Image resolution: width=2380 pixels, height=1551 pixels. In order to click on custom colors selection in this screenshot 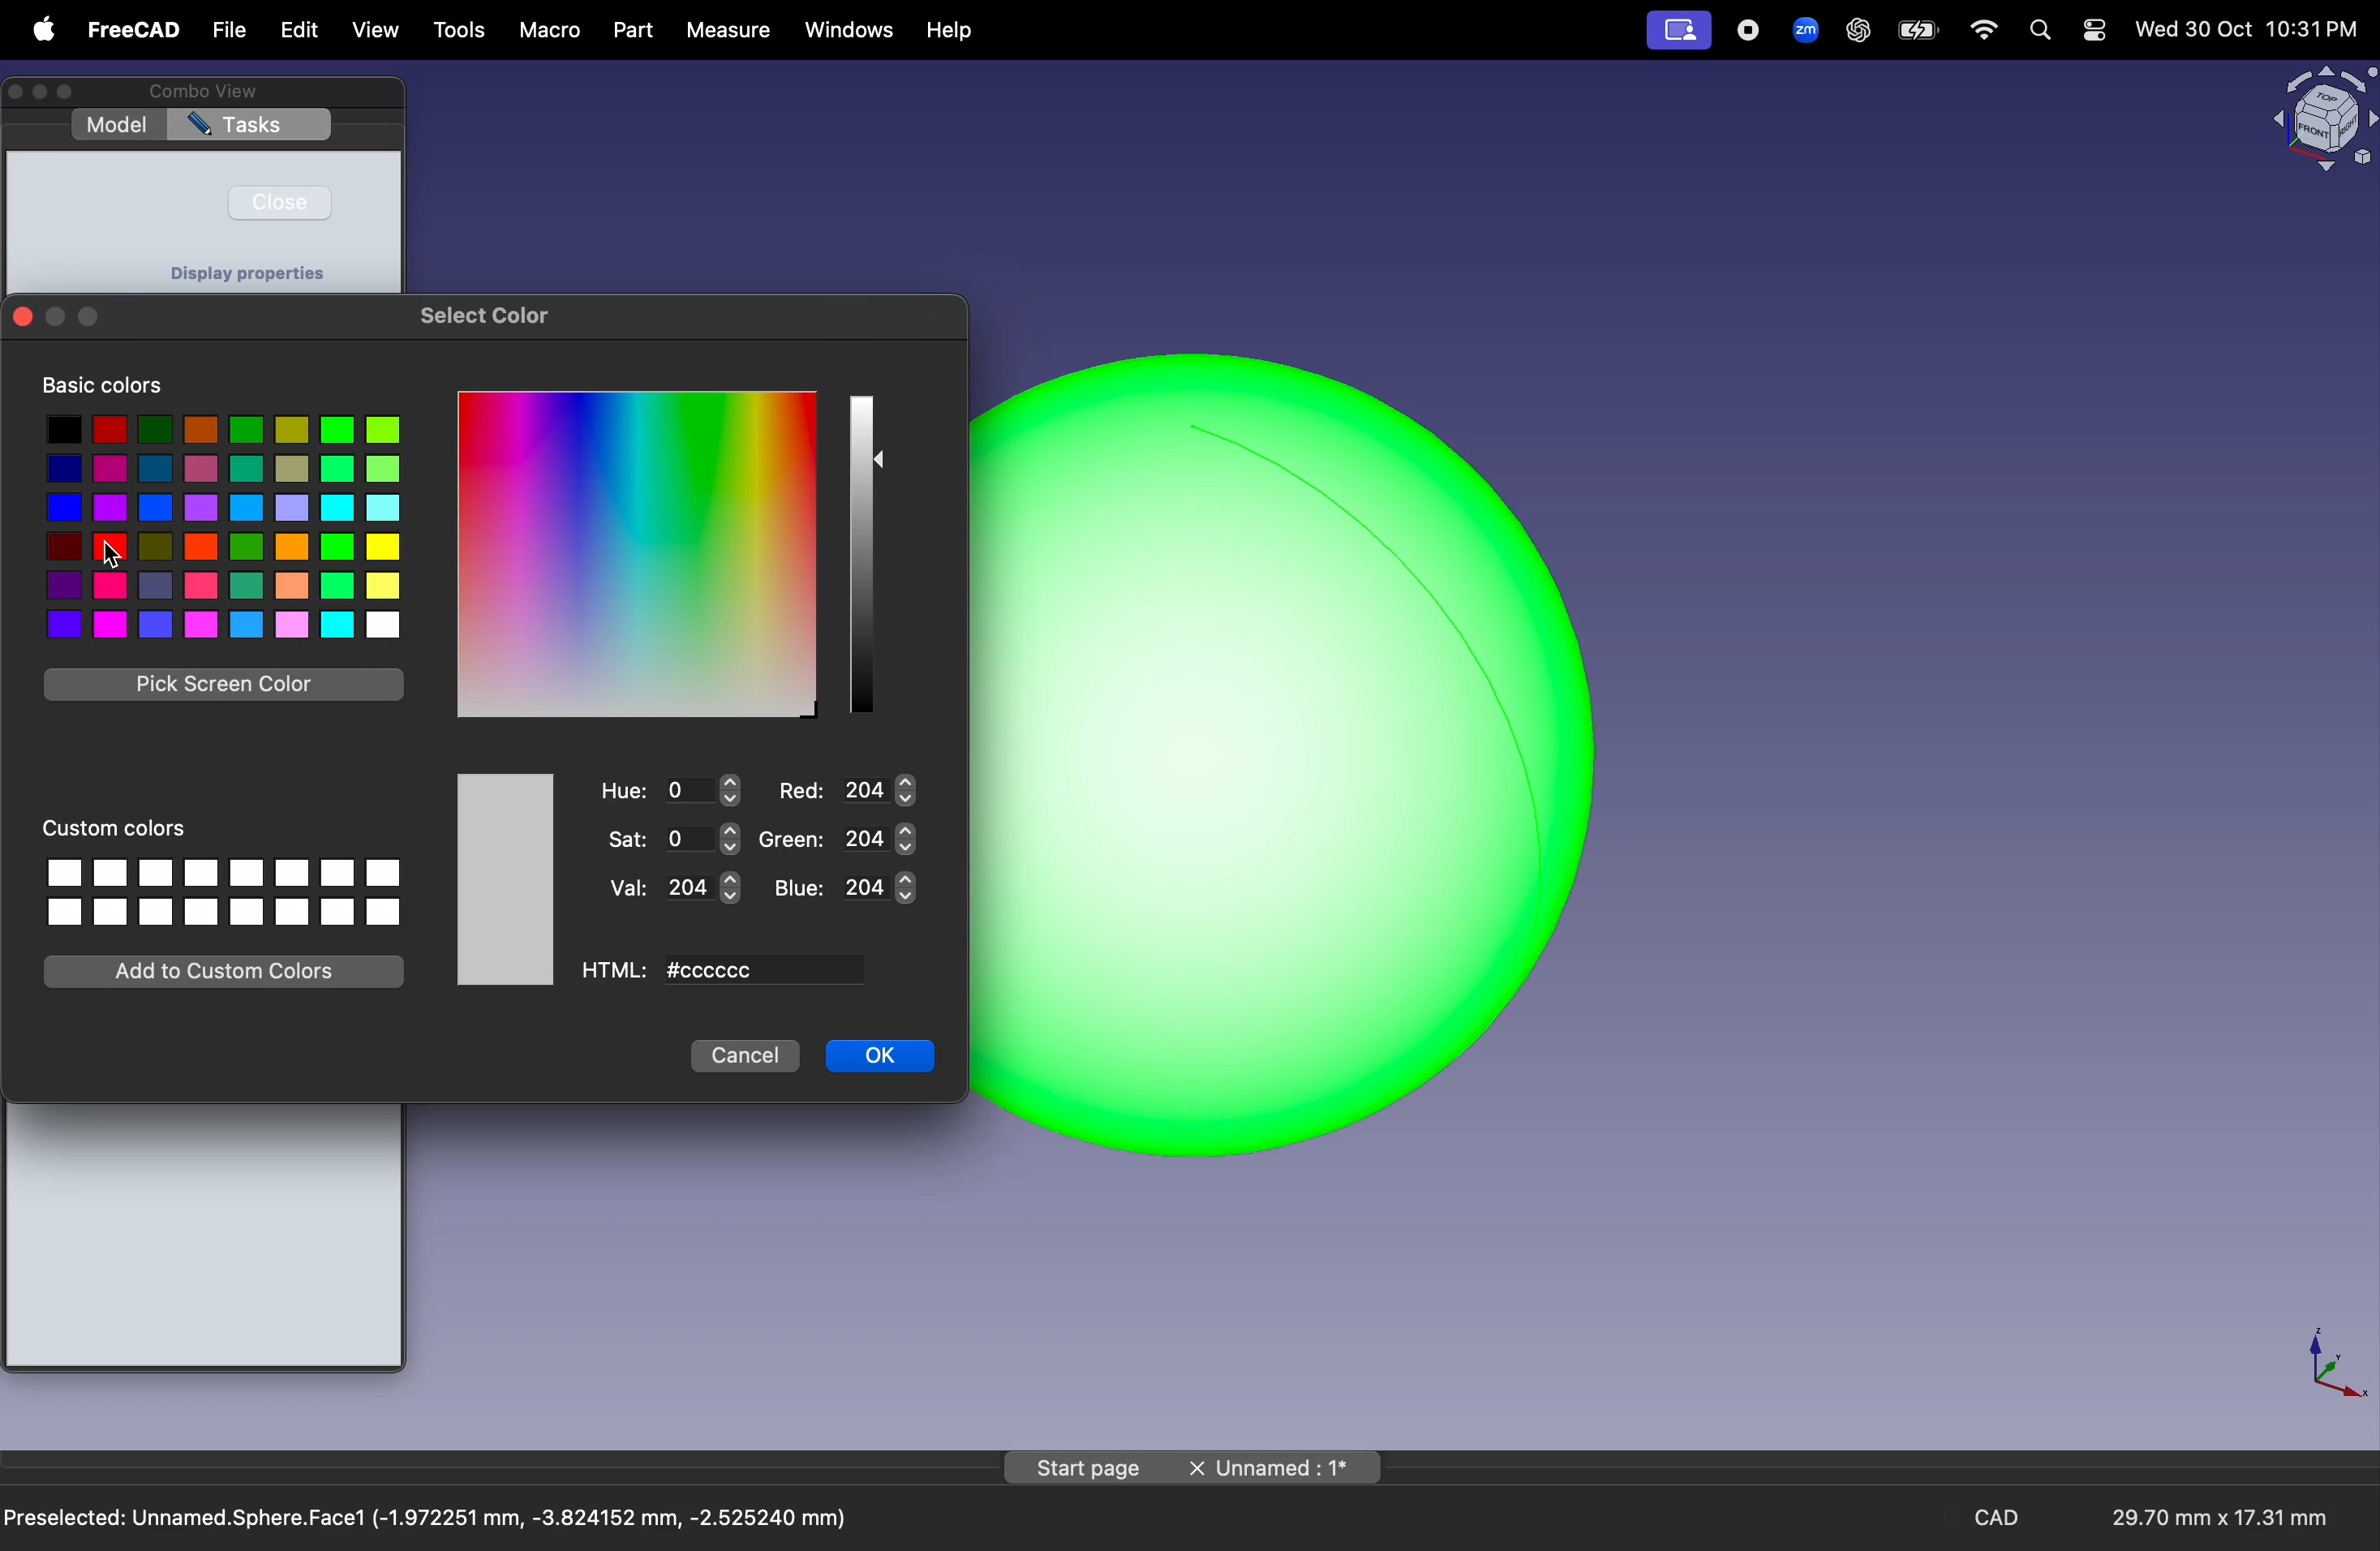, I will do `click(221, 889)`.